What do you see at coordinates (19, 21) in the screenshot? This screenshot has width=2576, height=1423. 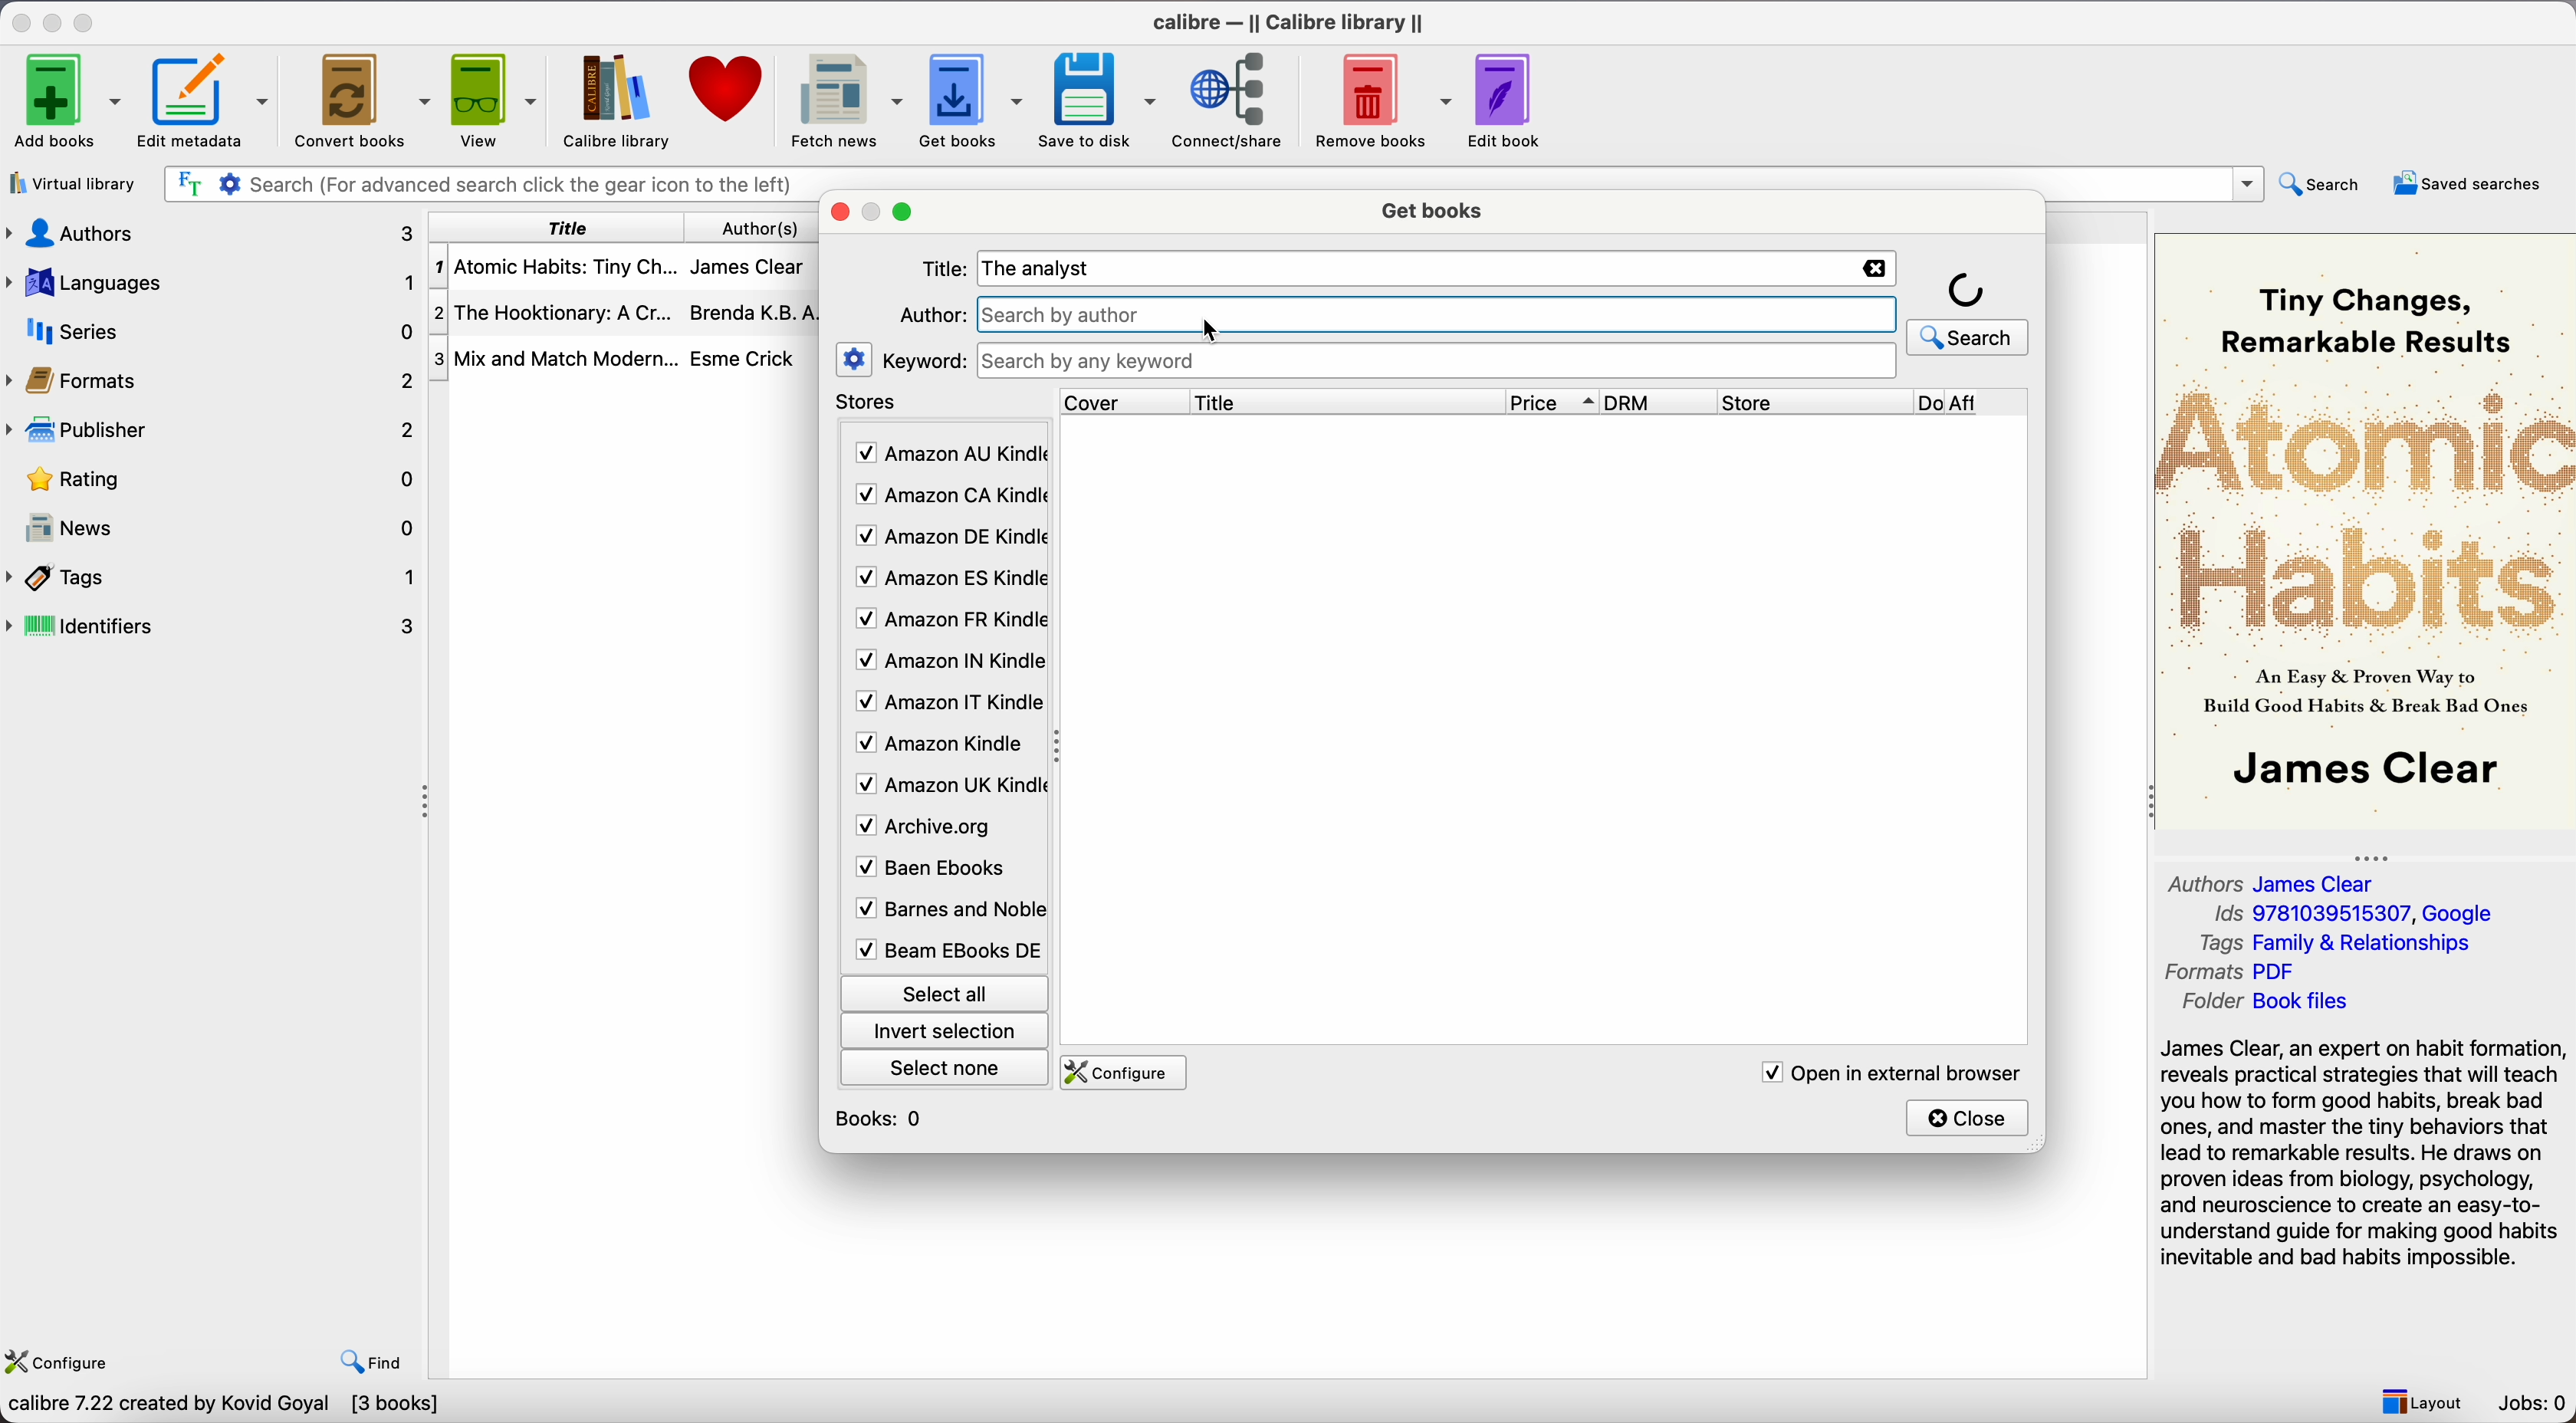 I see `close app` at bounding box center [19, 21].